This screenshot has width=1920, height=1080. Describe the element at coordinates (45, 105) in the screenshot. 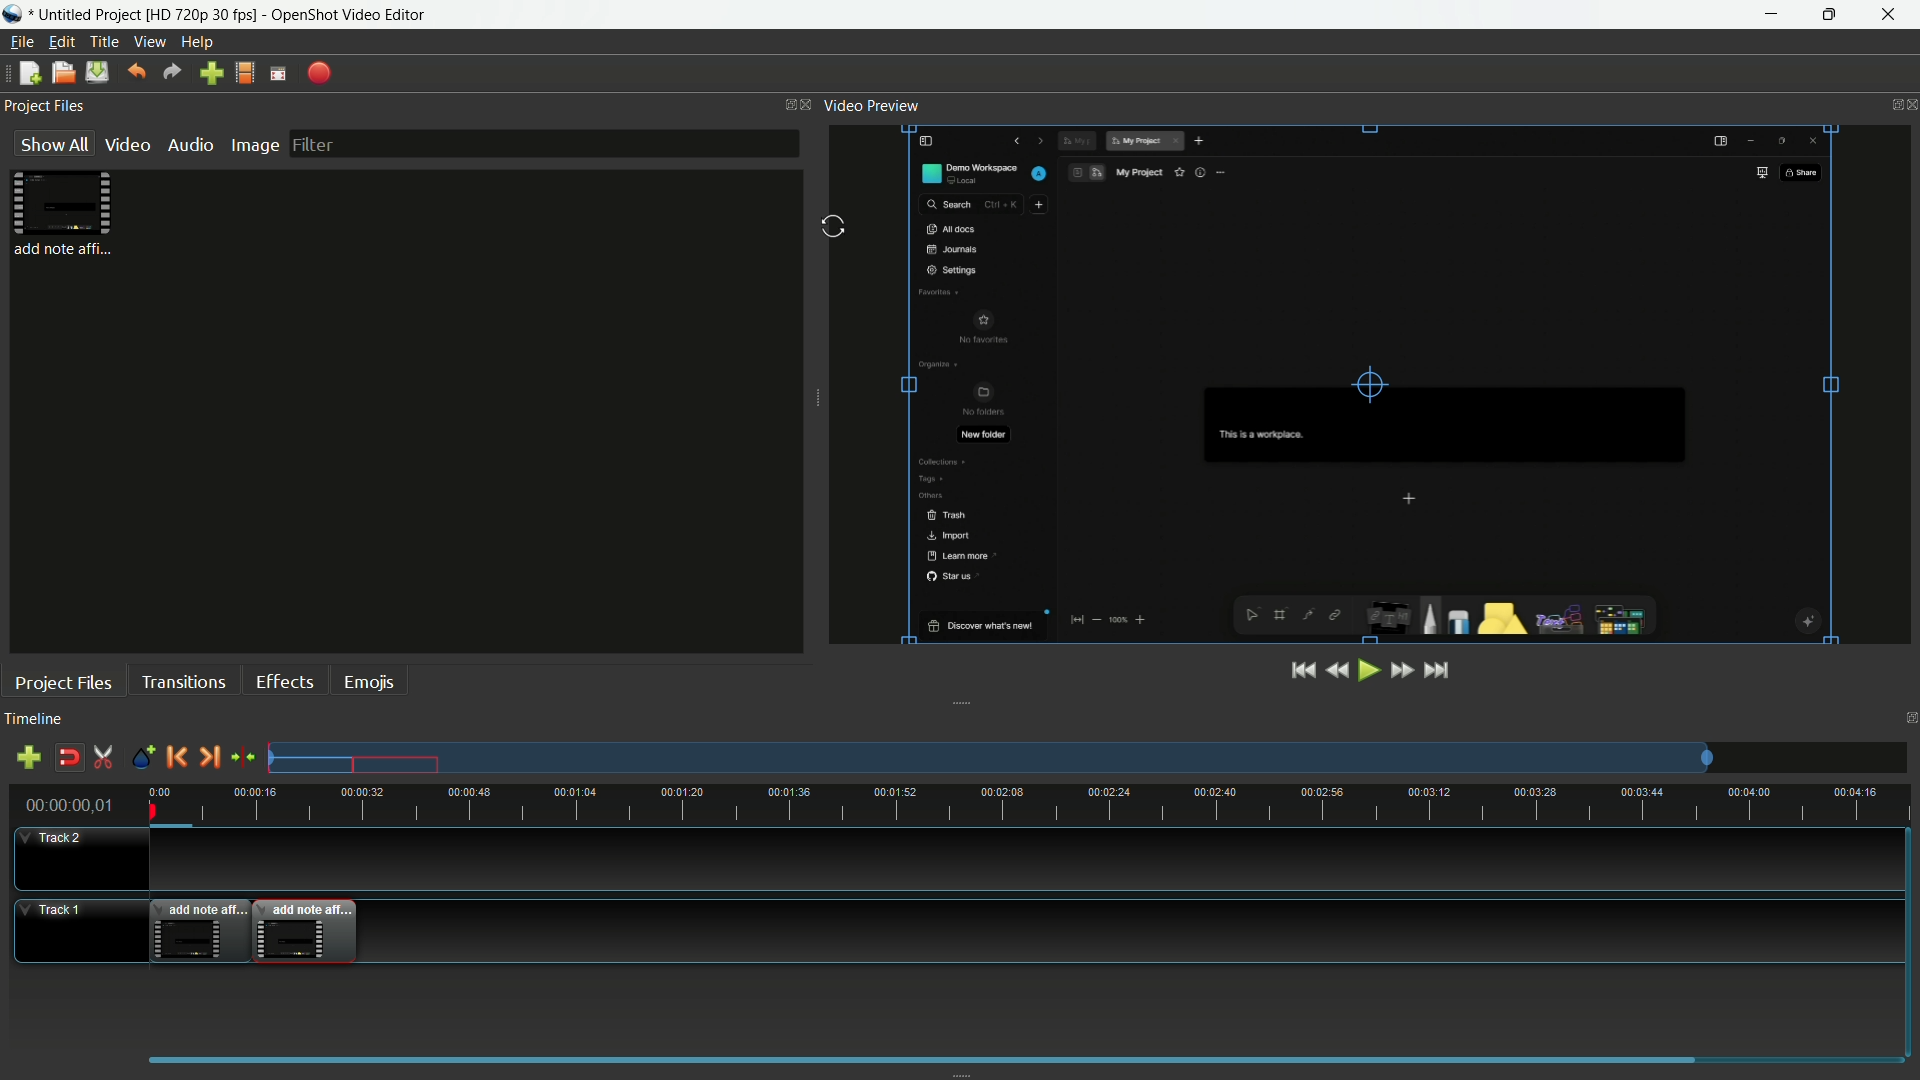

I see `project files` at that location.